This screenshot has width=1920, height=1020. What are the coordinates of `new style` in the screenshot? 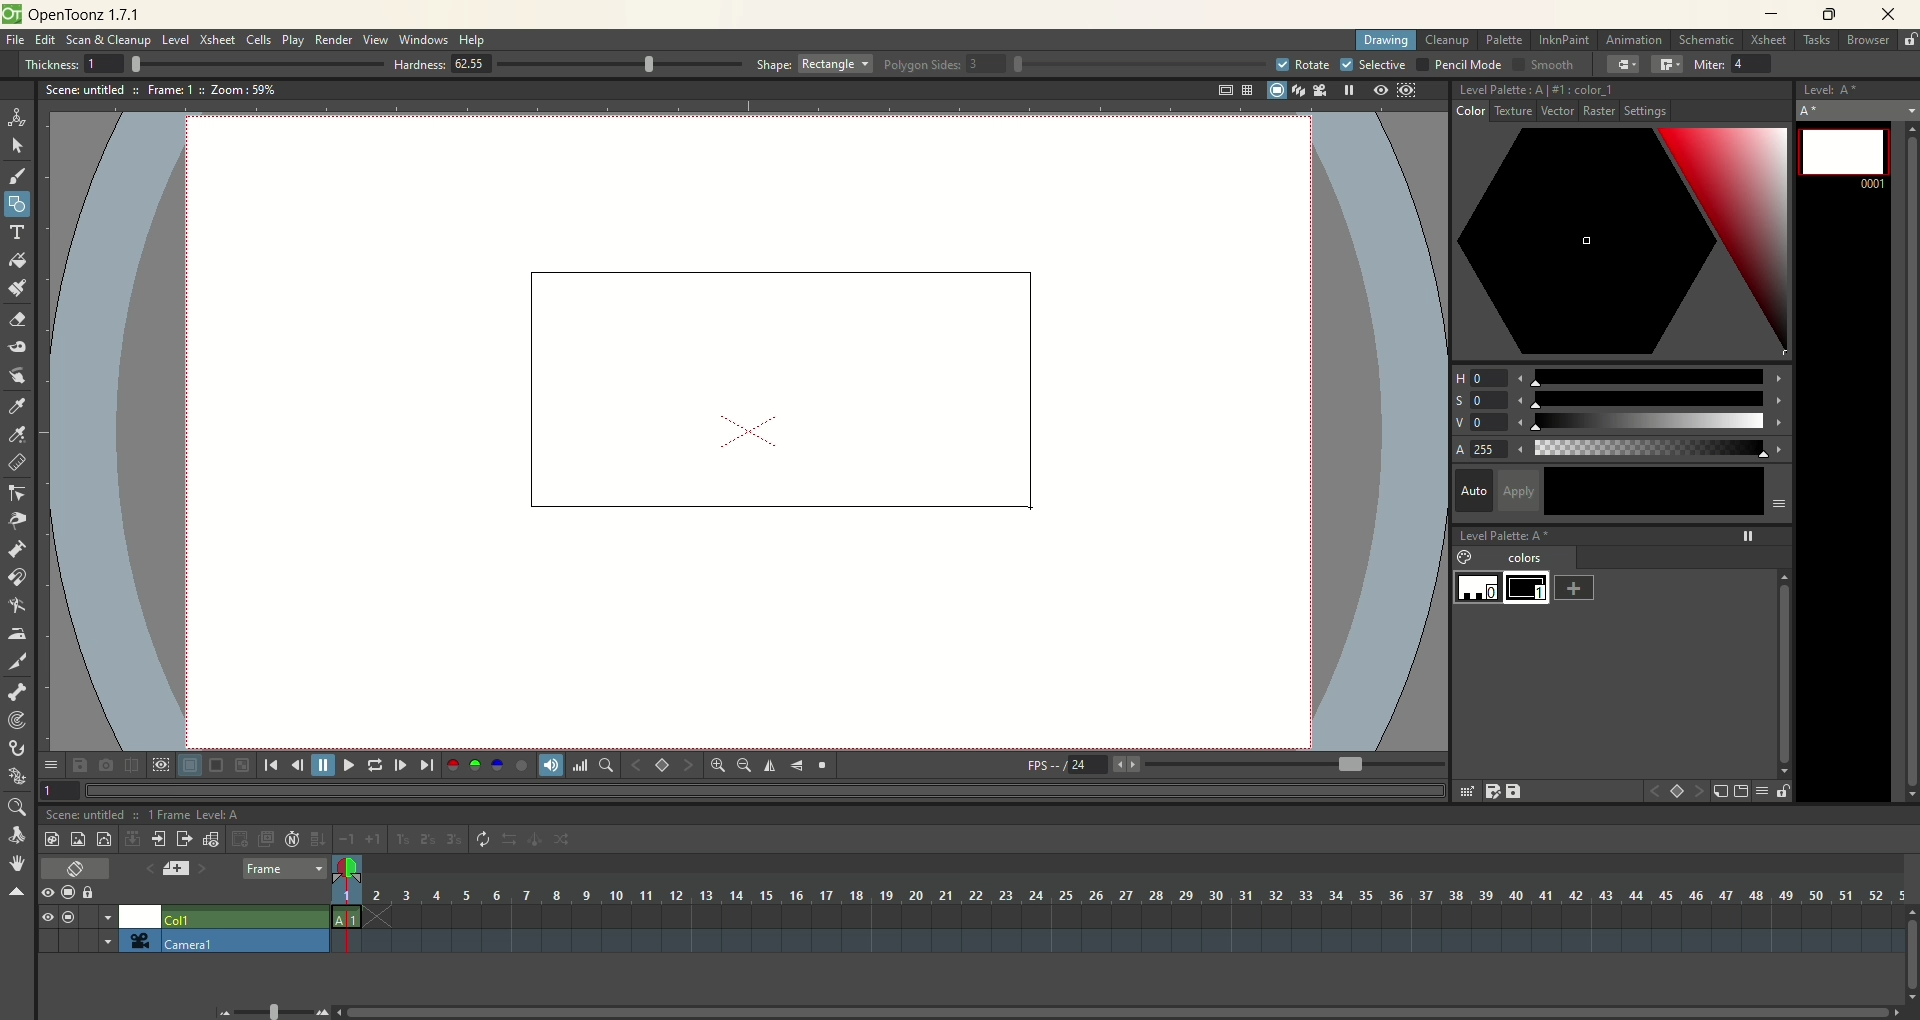 It's located at (1720, 792).